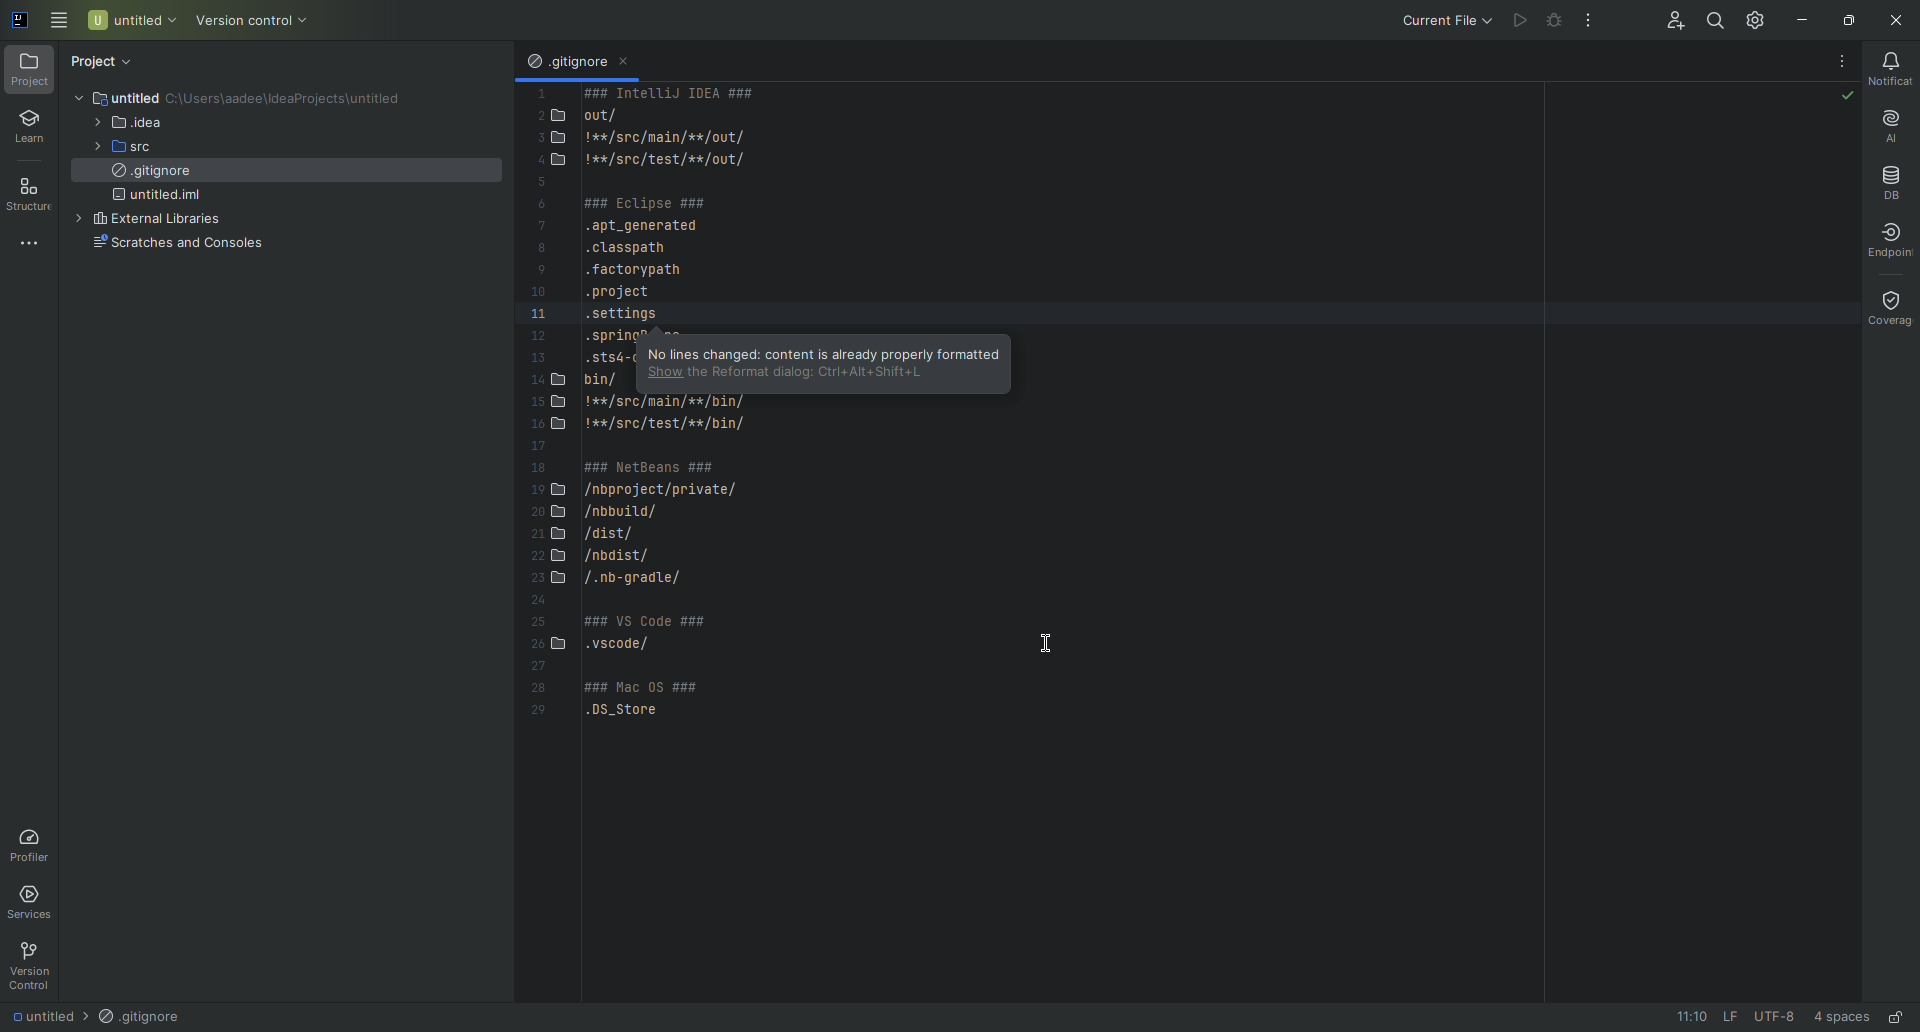  Describe the element at coordinates (30, 71) in the screenshot. I see `Project` at that location.